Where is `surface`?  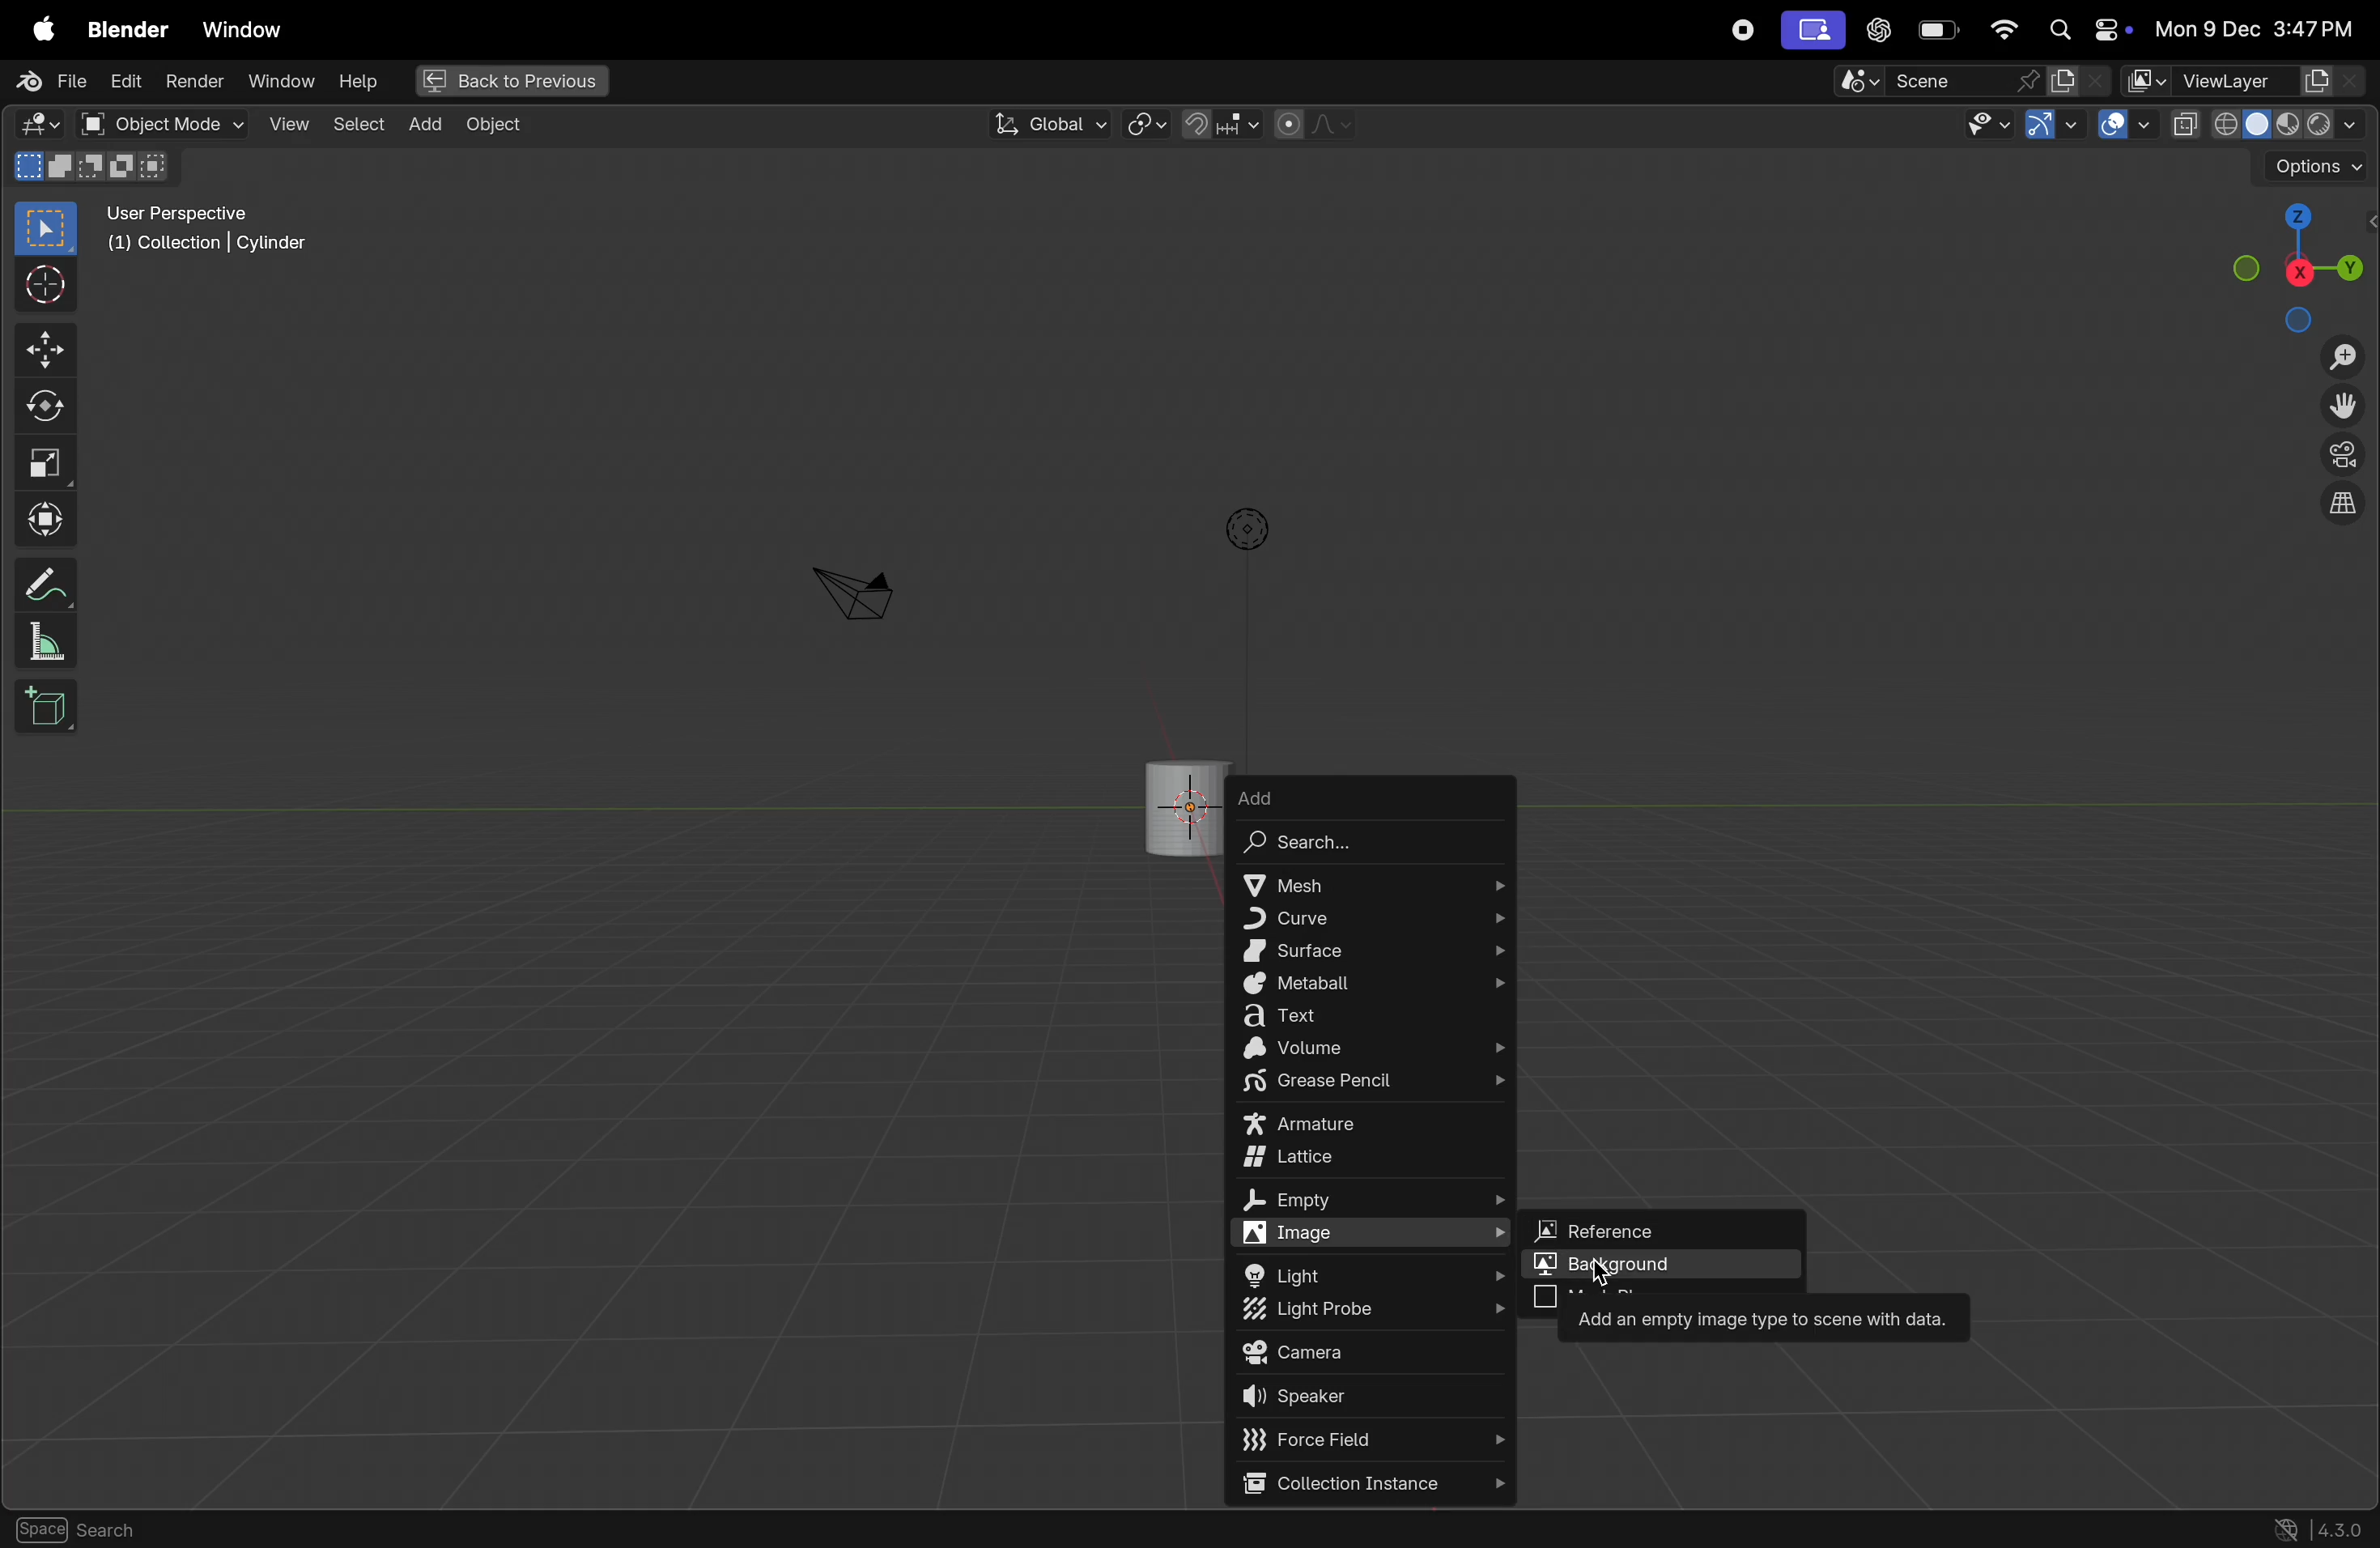
surface is located at coordinates (1375, 951).